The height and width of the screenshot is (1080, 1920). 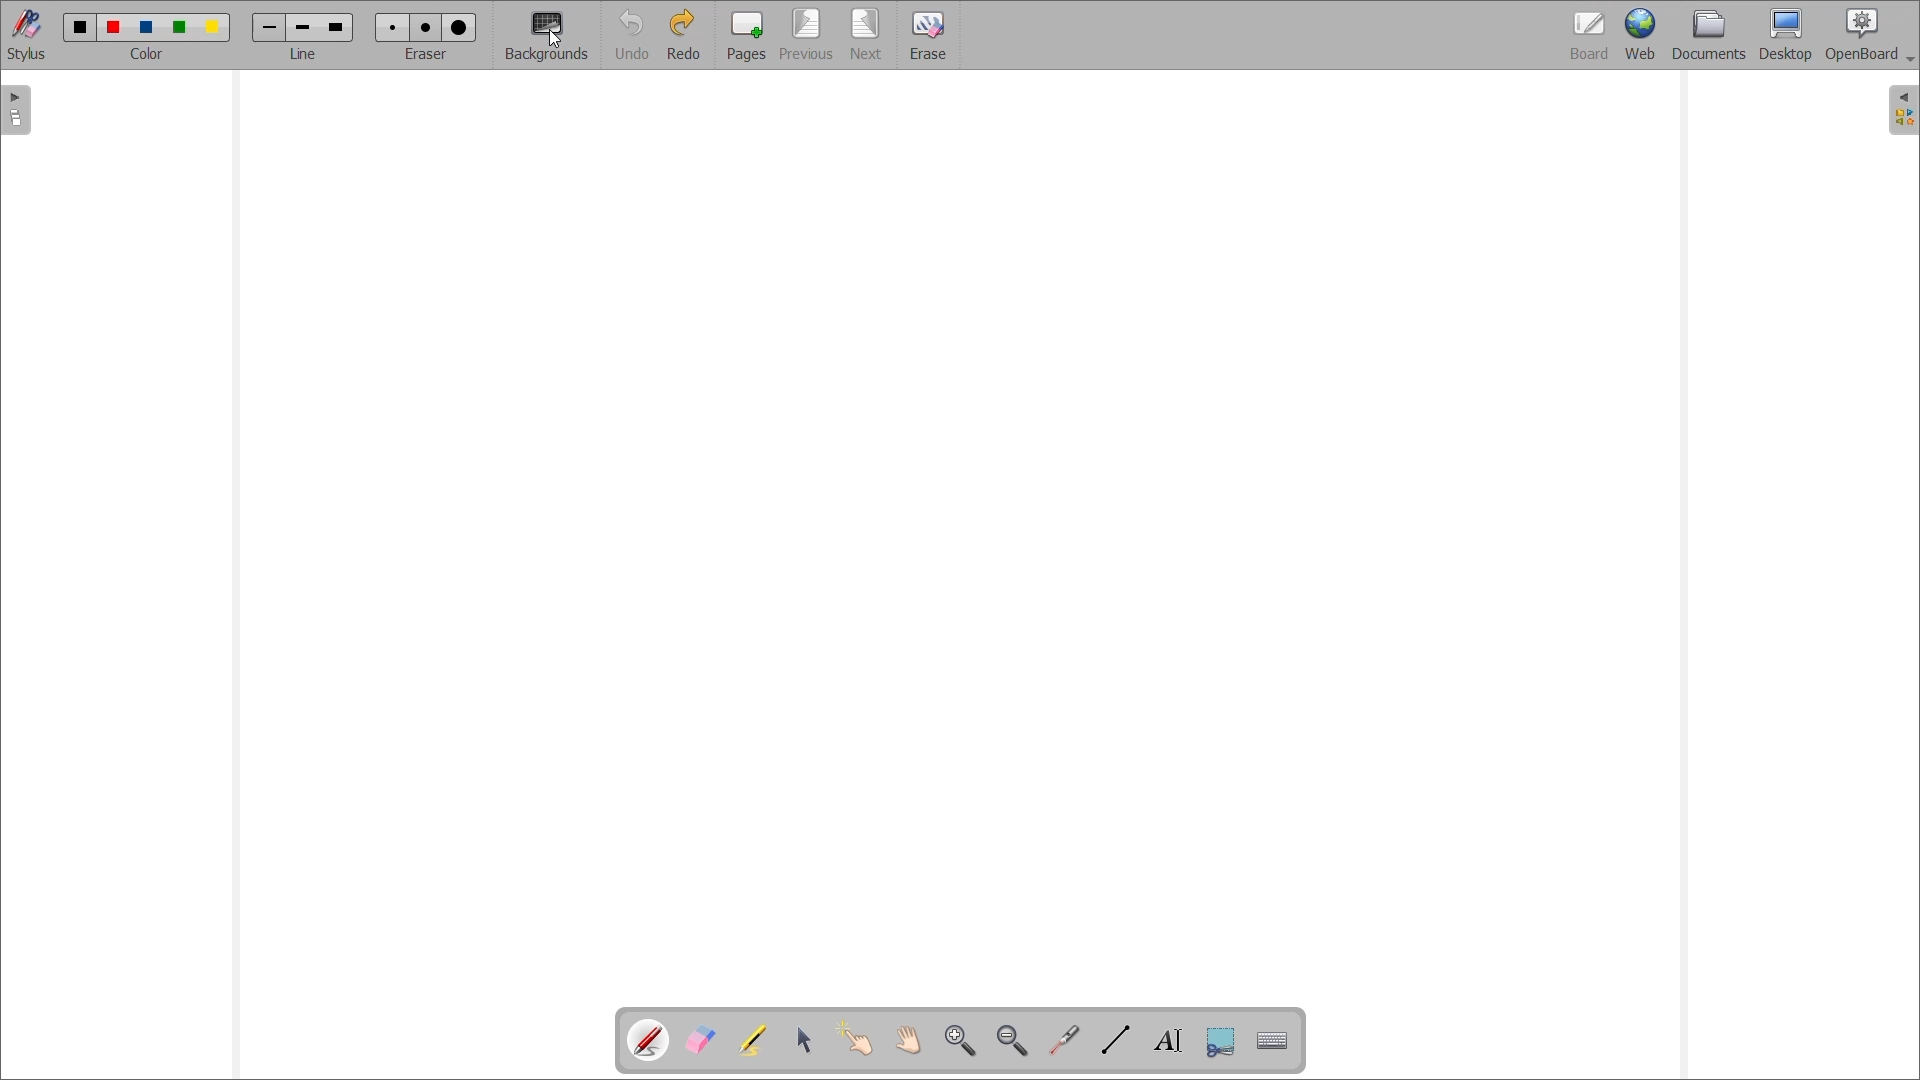 I want to click on Expand left sidebar, so click(x=15, y=111).